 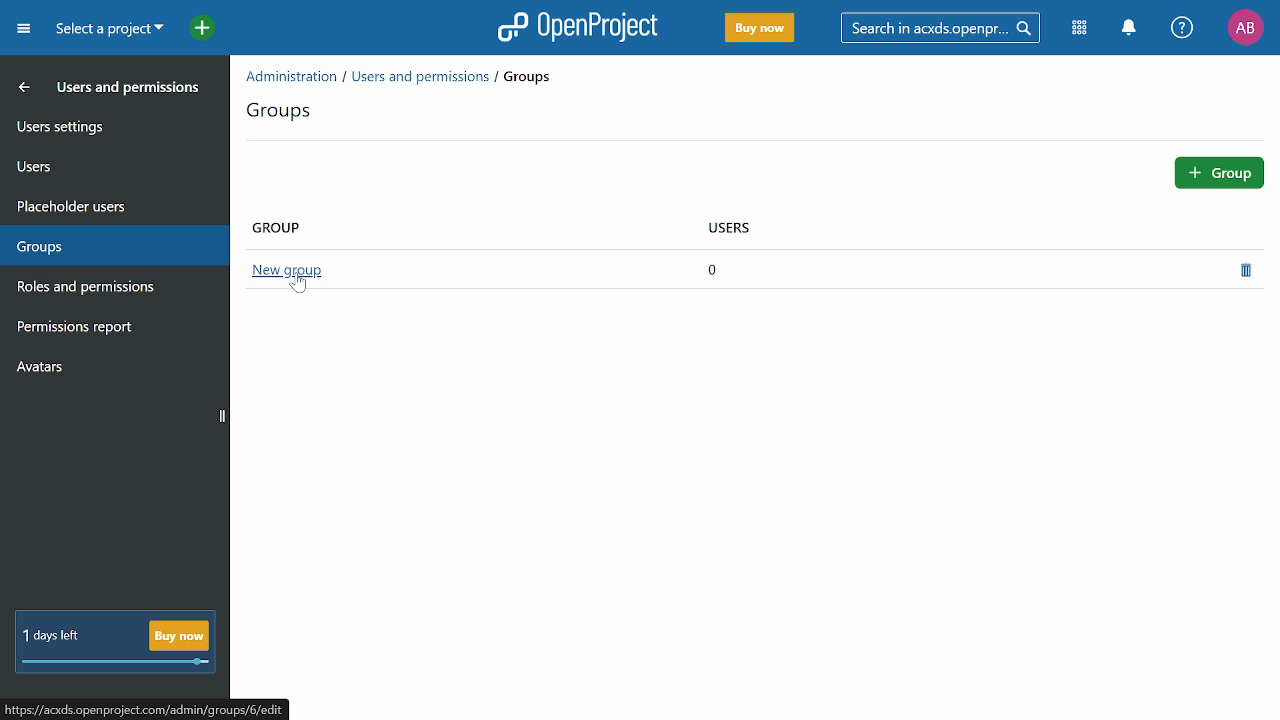 What do you see at coordinates (111, 371) in the screenshot?
I see `Avatars` at bounding box center [111, 371].